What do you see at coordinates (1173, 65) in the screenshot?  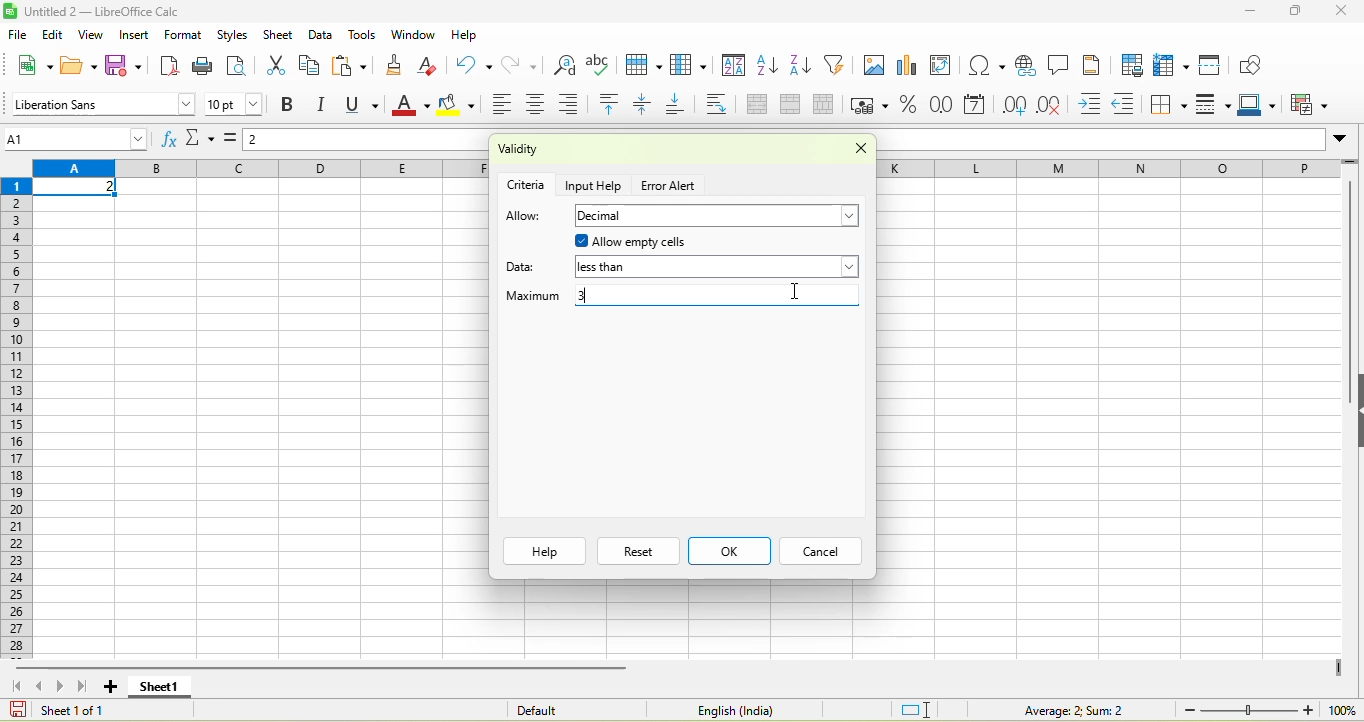 I see `rows and column` at bounding box center [1173, 65].